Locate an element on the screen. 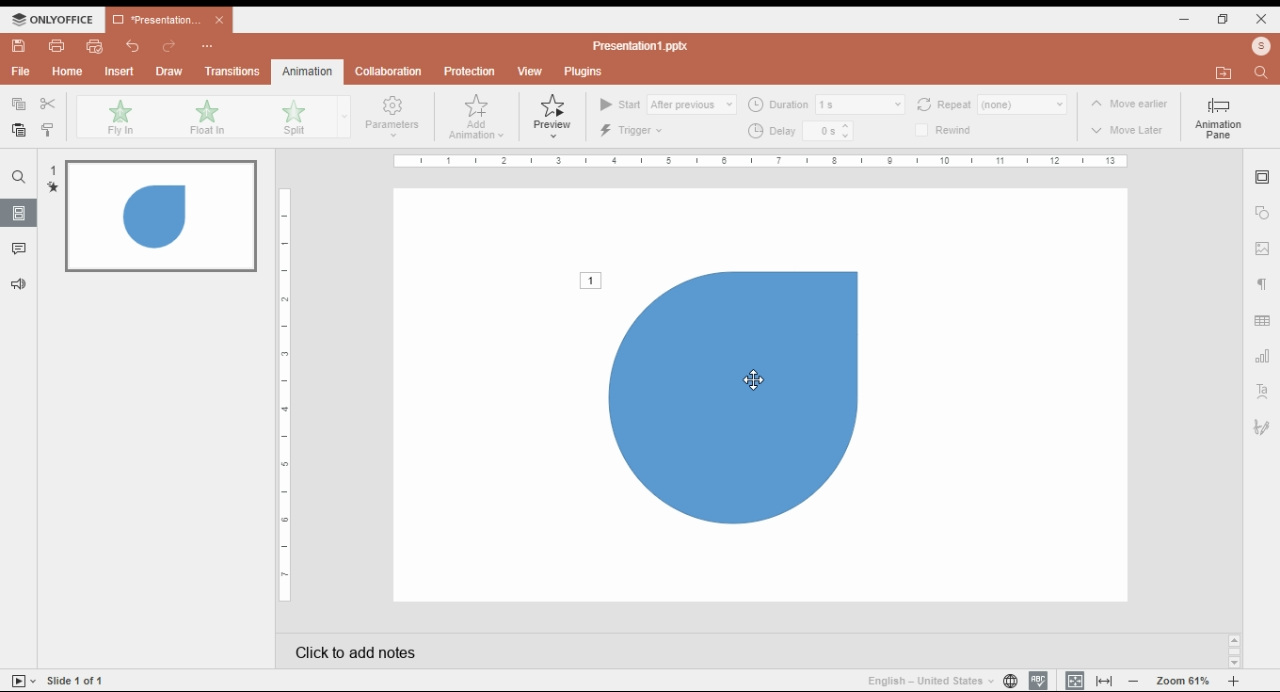  repeat is located at coordinates (992, 104).